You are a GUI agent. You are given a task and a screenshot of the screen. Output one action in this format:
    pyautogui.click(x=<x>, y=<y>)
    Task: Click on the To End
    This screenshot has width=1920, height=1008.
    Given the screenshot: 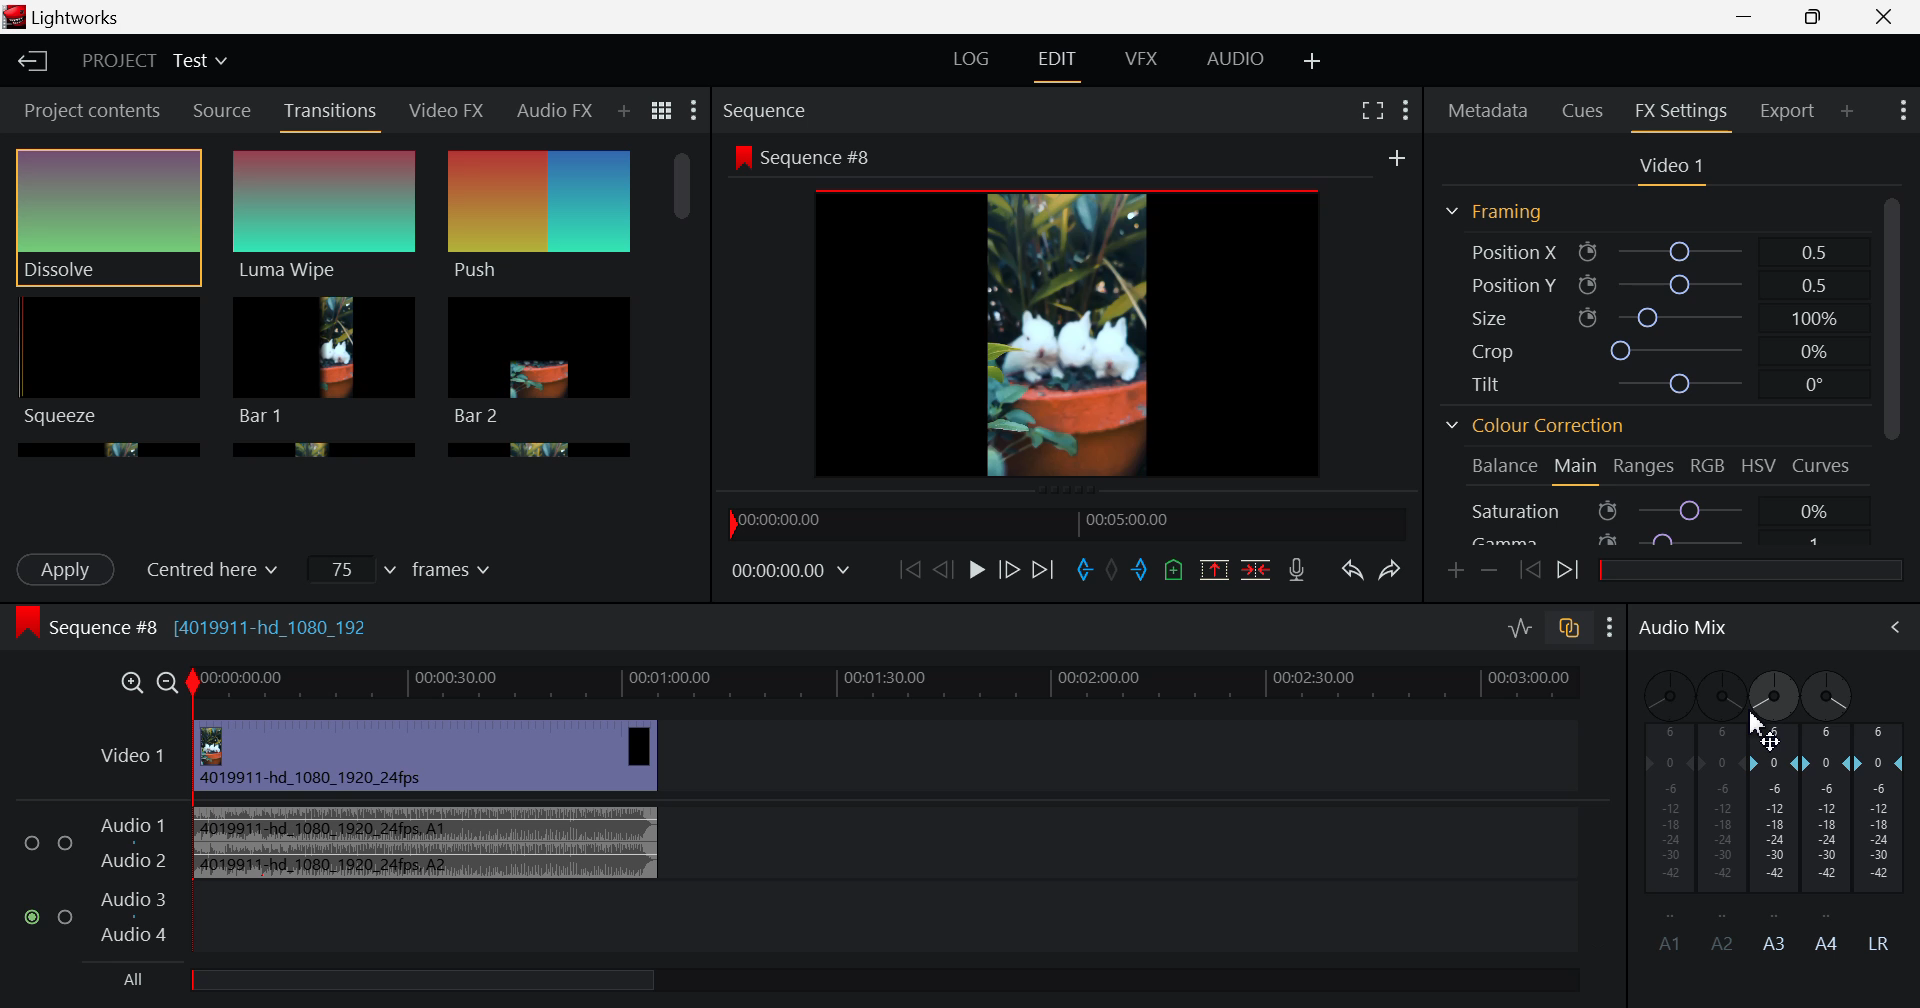 What is the action you would take?
    pyautogui.click(x=1044, y=572)
    